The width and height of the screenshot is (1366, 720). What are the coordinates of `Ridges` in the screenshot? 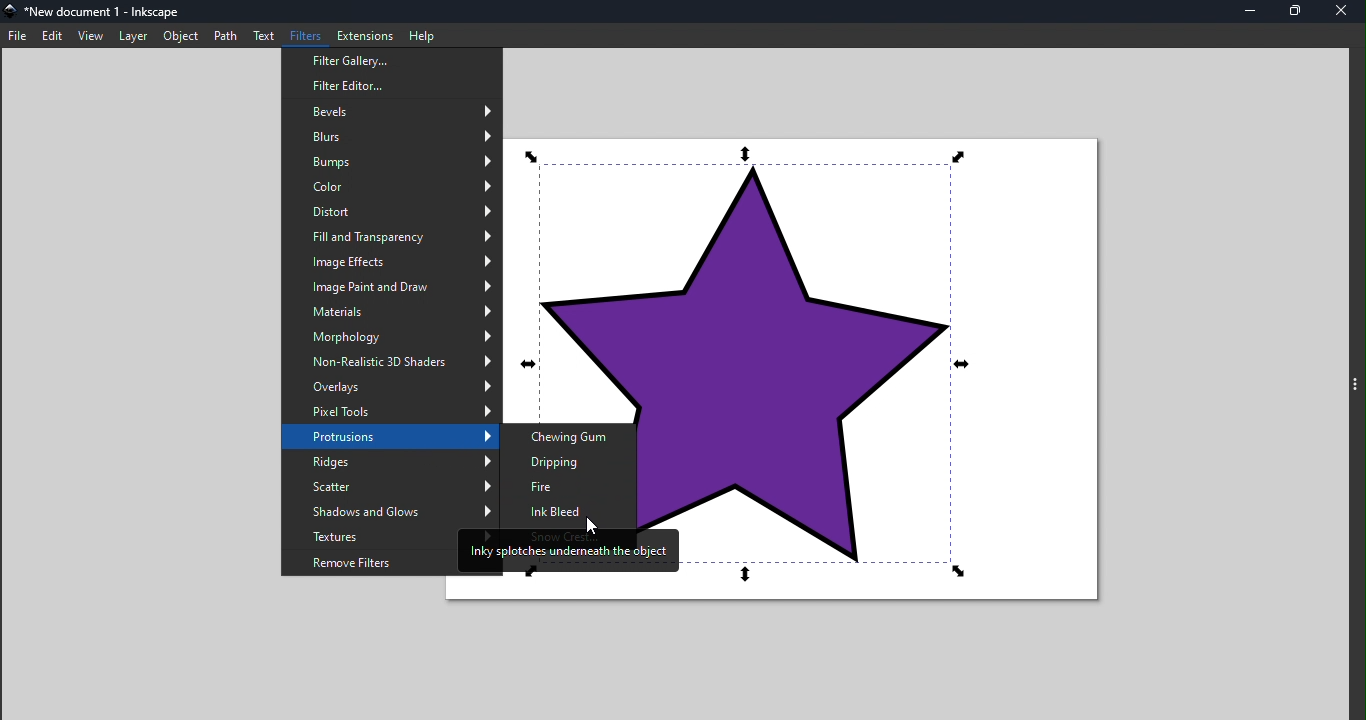 It's located at (387, 462).